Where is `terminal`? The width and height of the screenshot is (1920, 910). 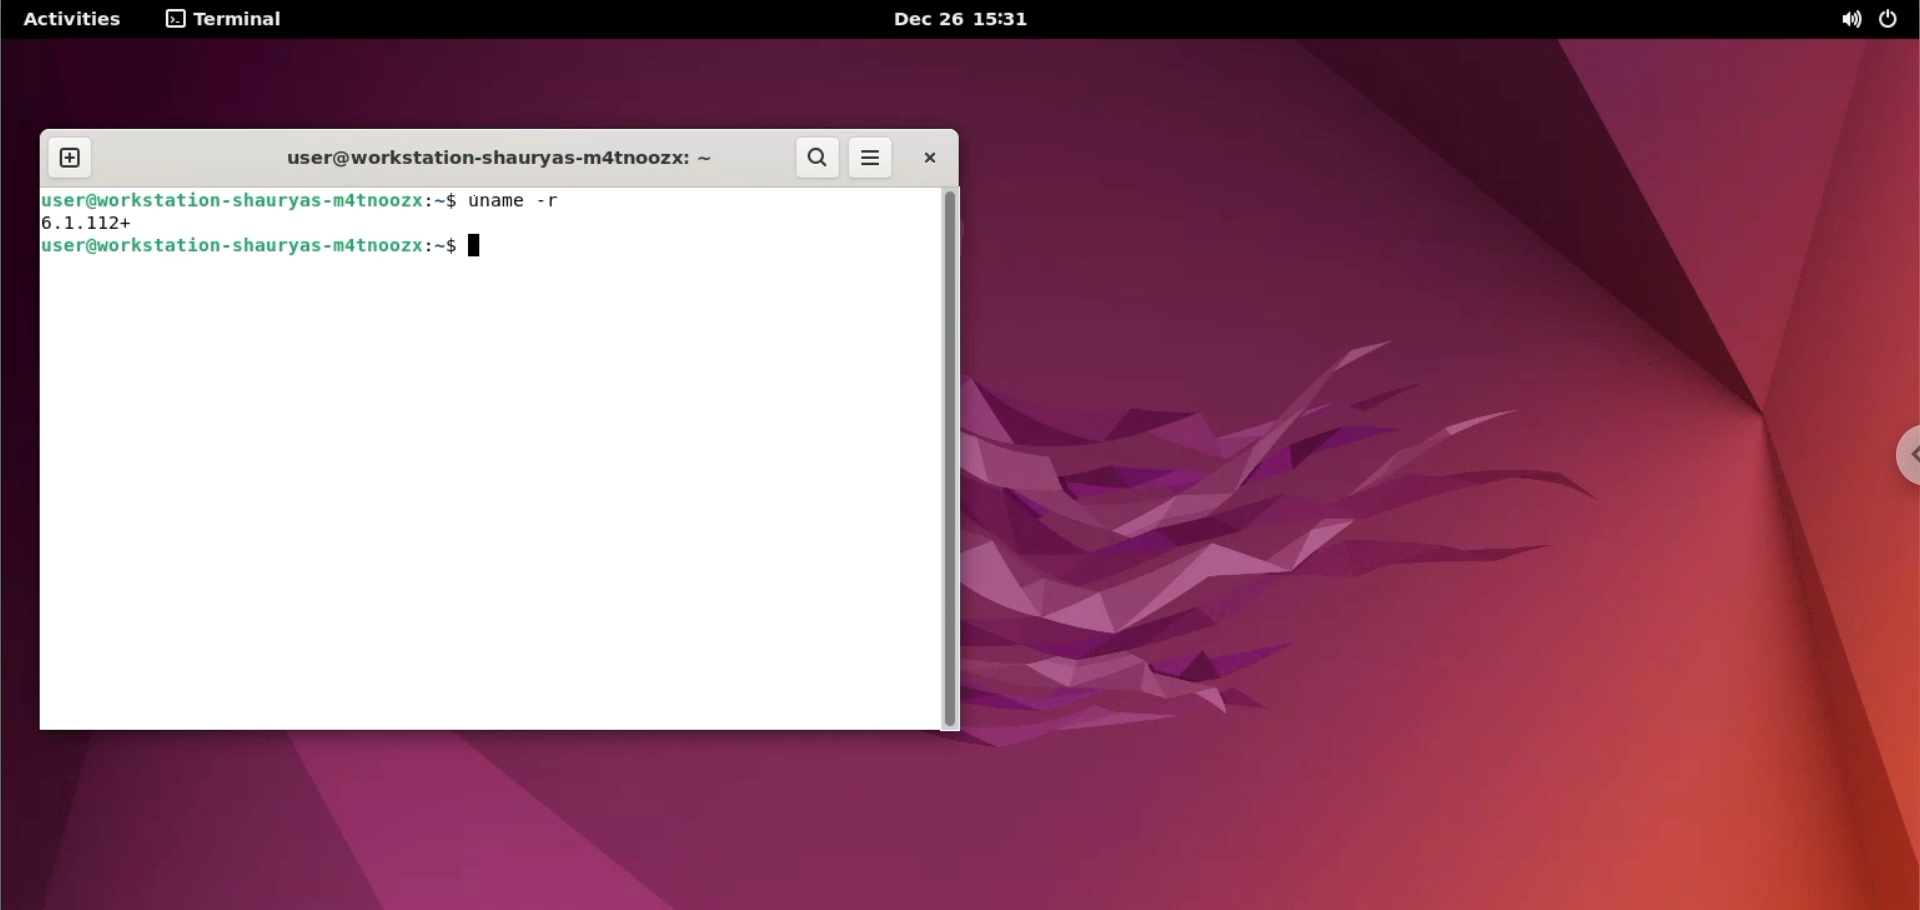
terminal is located at coordinates (231, 22).